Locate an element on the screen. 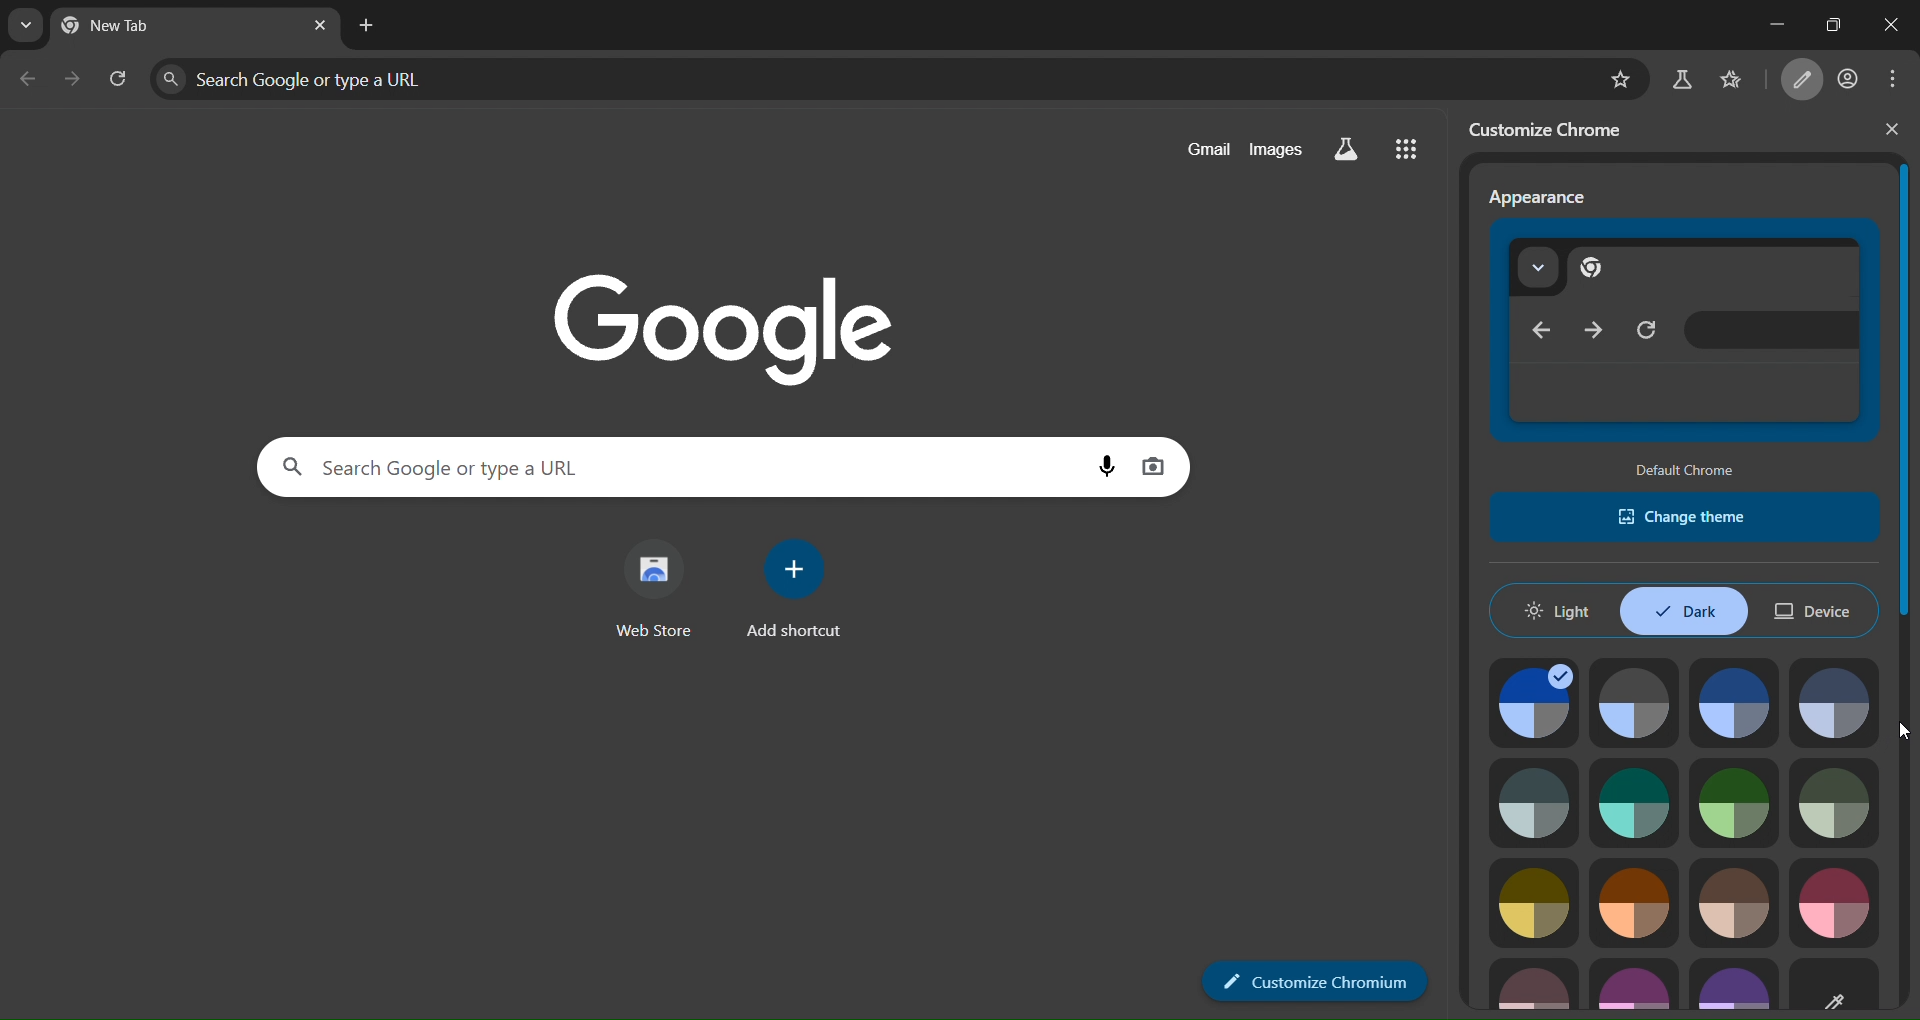 This screenshot has height=1020, width=1920. customize chrome is located at coordinates (1806, 80).